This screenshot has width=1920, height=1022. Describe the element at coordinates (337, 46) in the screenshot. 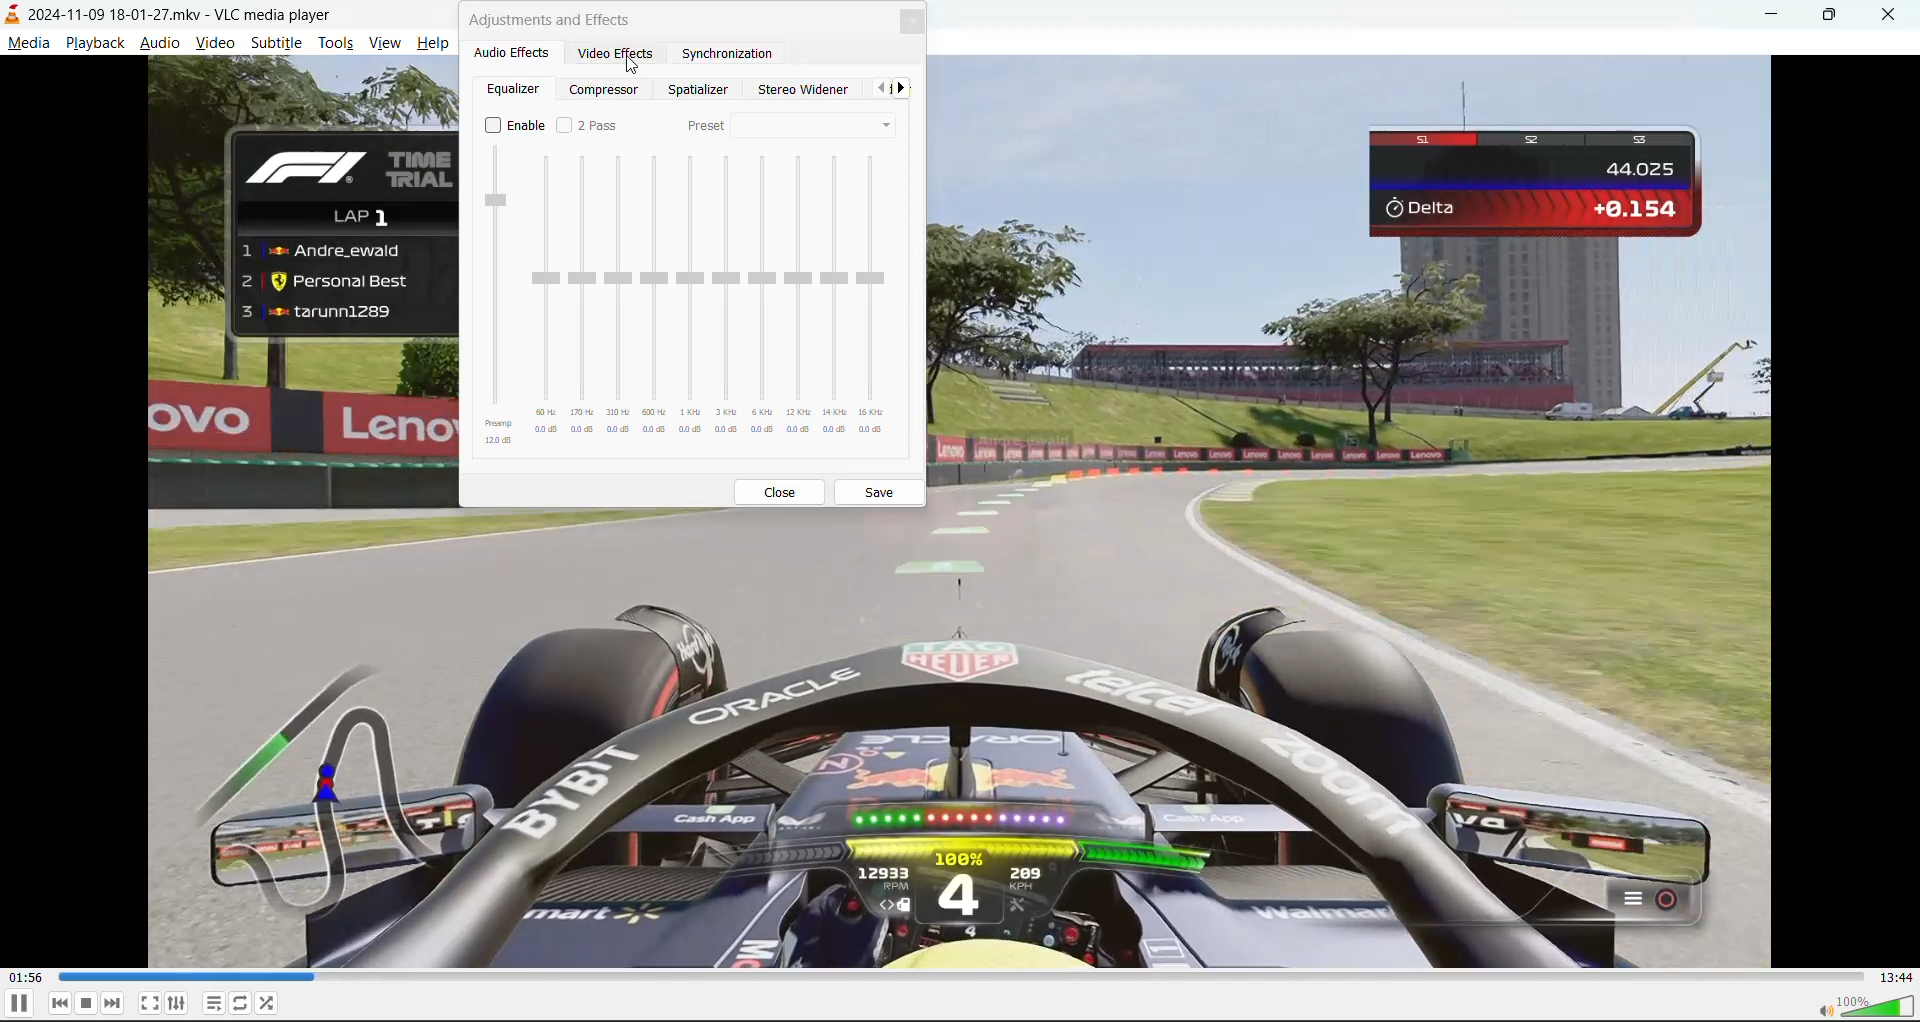

I see `tools` at that location.